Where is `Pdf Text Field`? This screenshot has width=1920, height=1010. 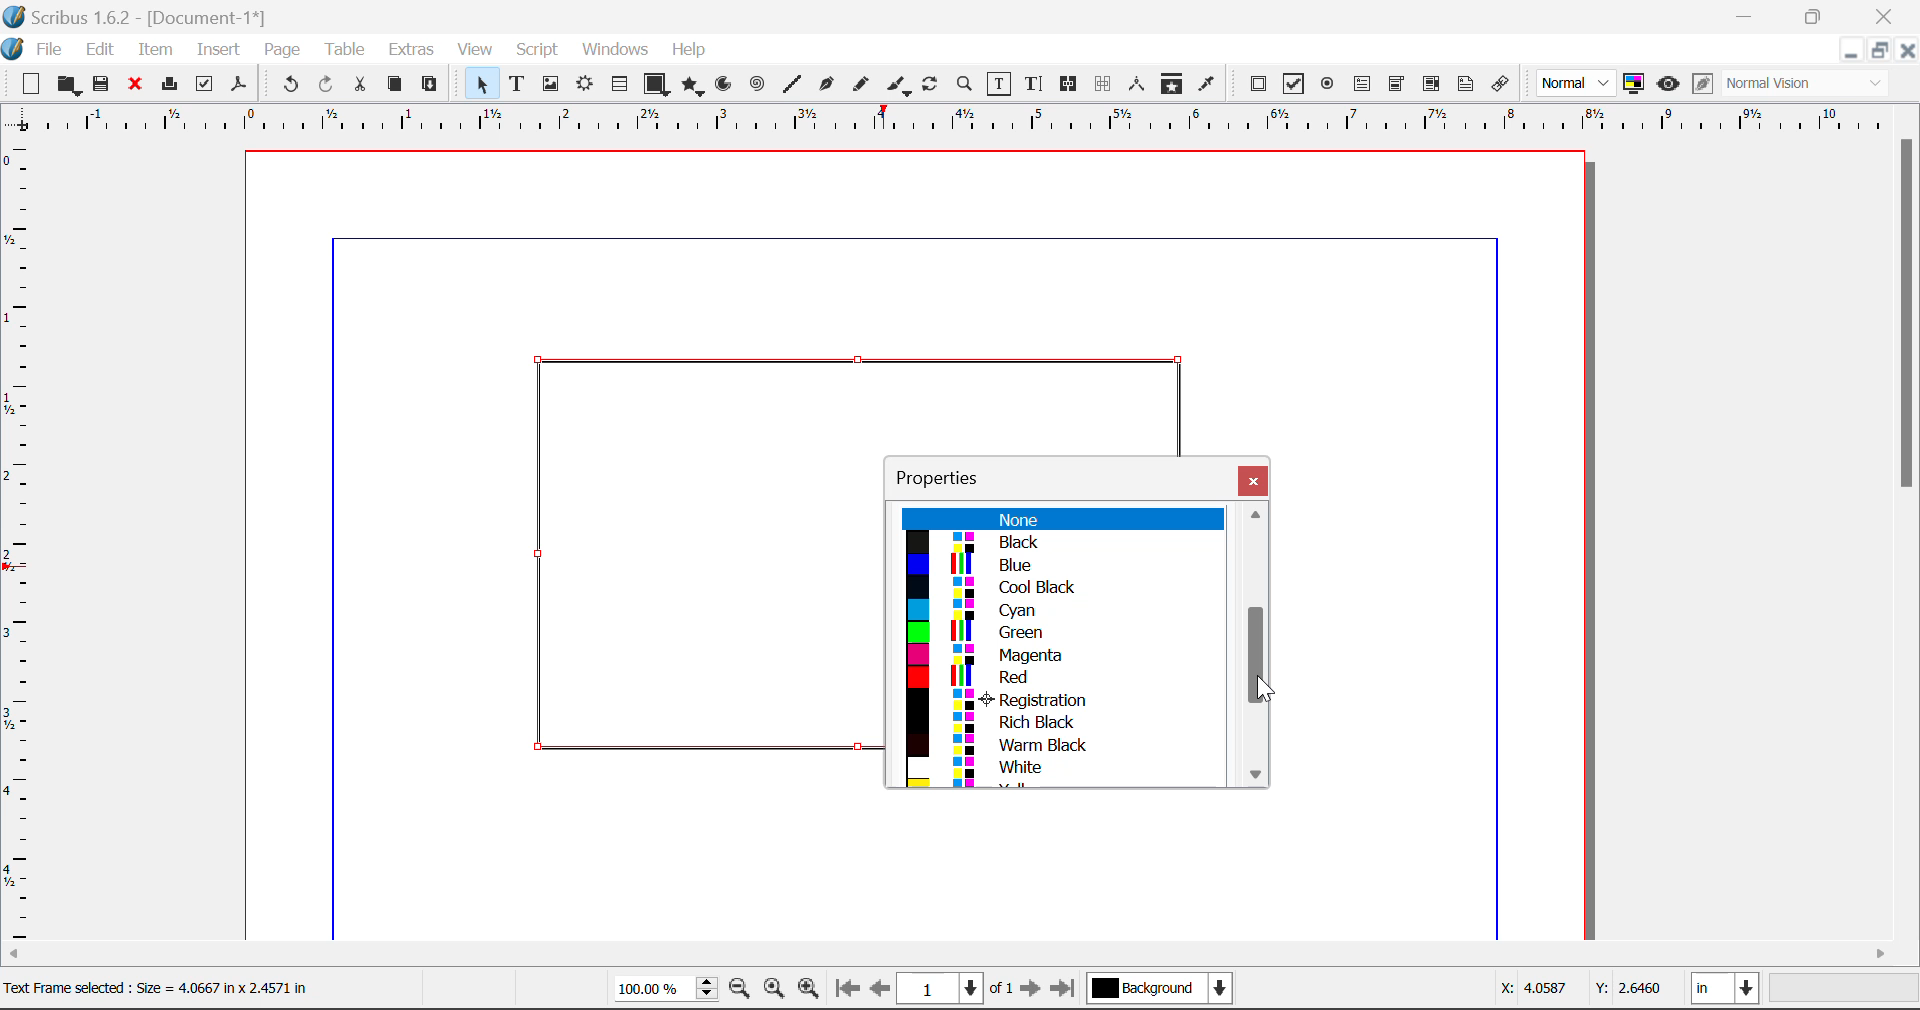
Pdf Text Field is located at coordinates (1363, 82).